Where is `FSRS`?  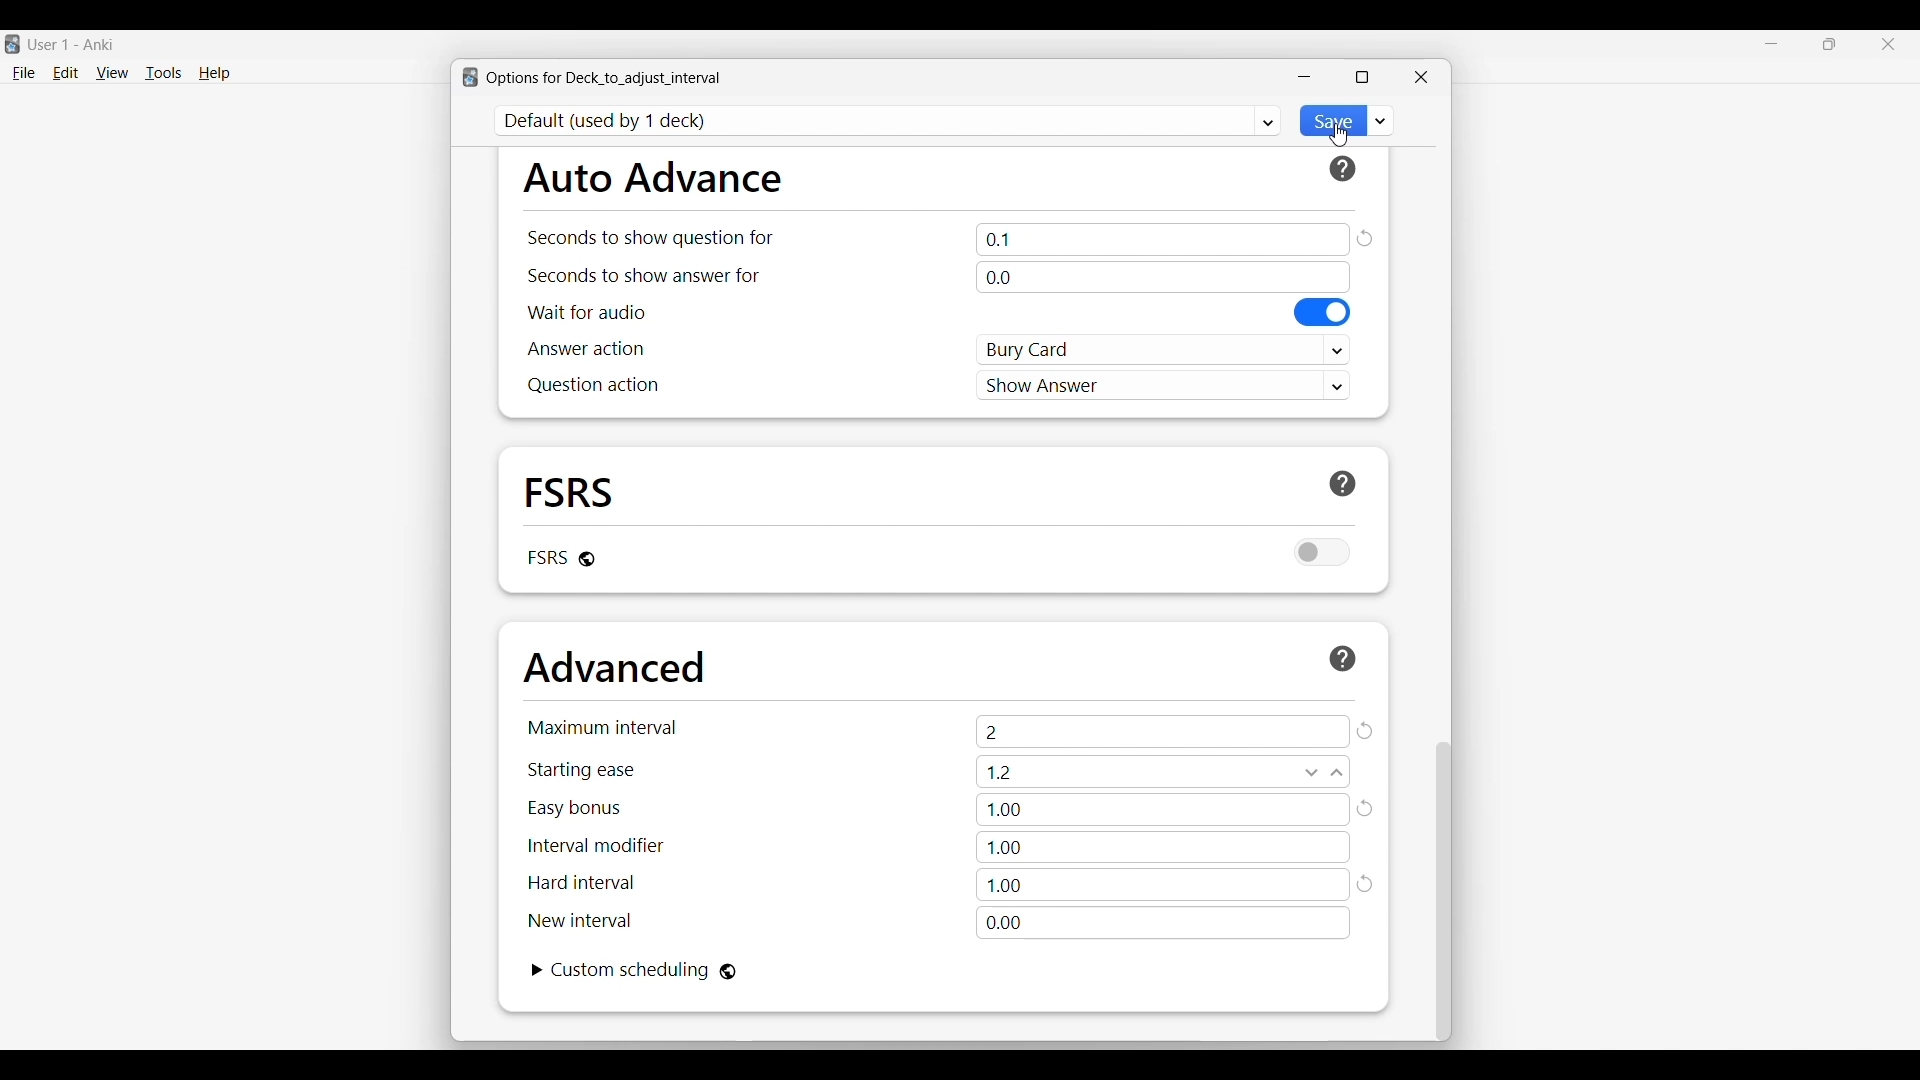 FSRS is located at coordinates (570, 491).